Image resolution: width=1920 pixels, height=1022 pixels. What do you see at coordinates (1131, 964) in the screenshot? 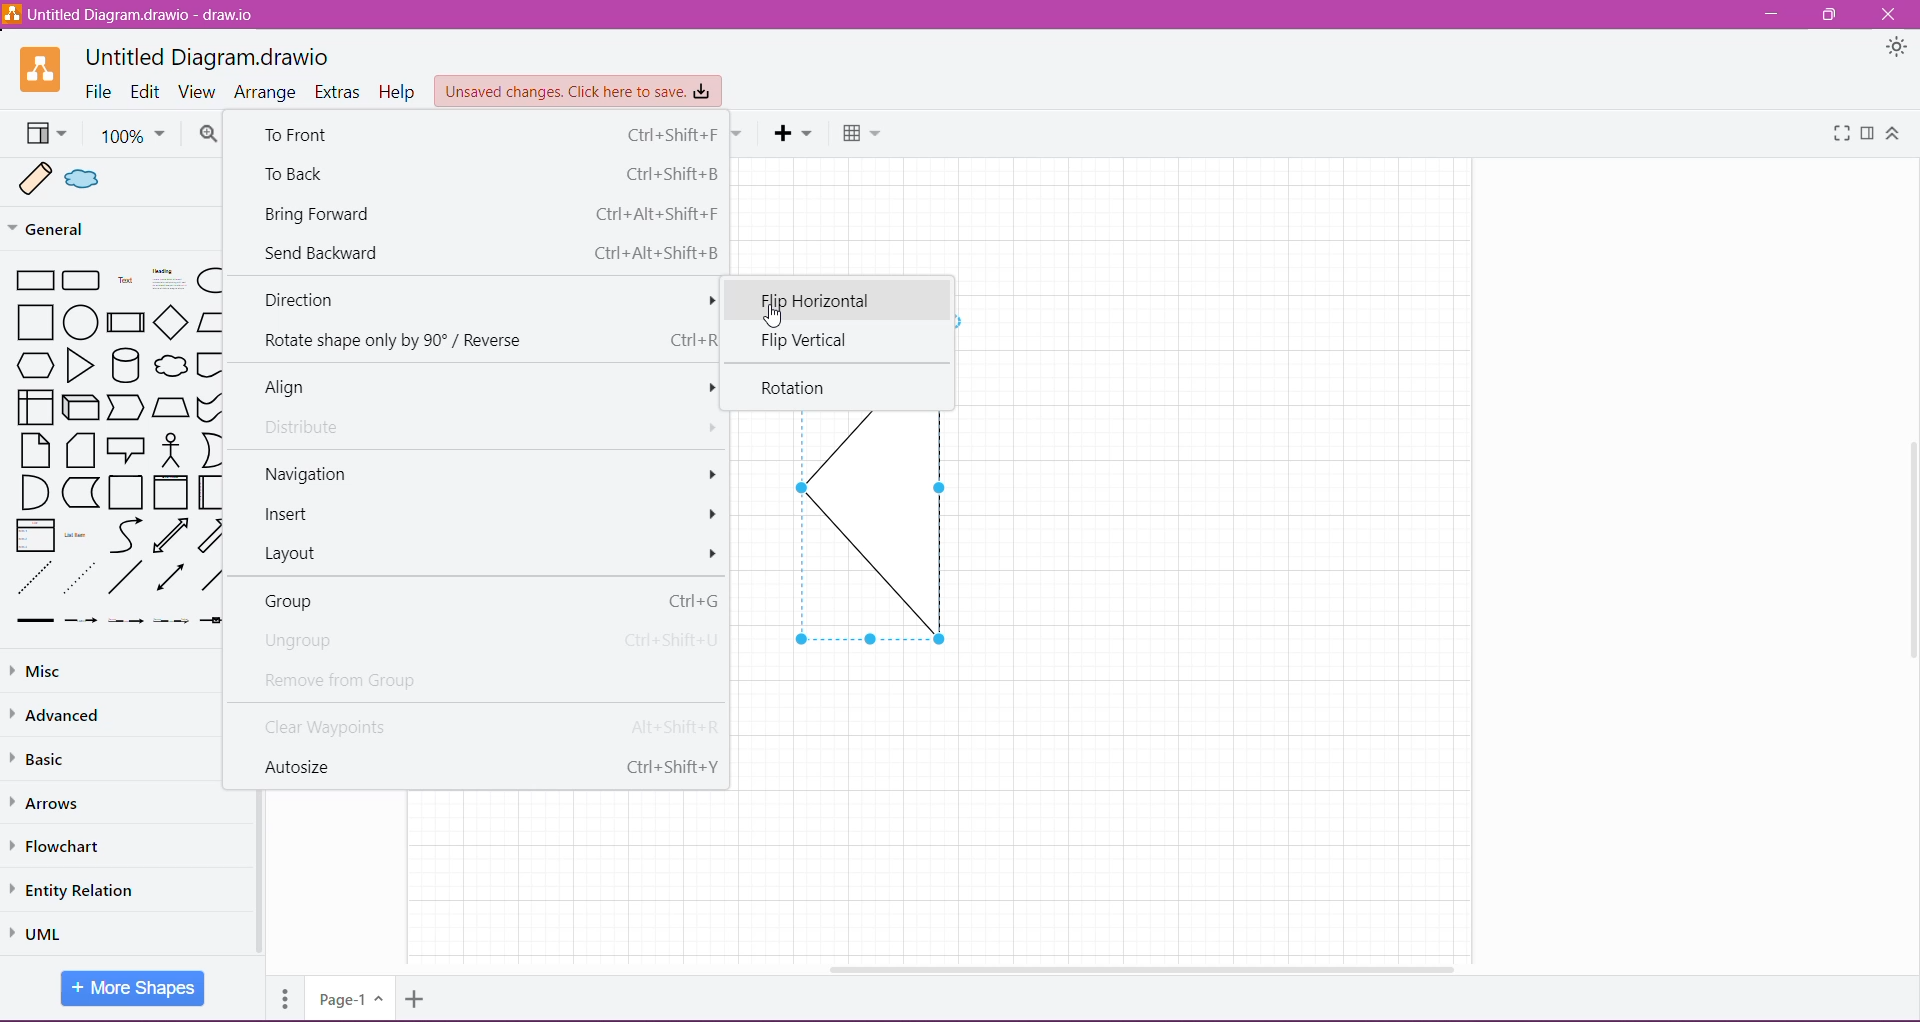
I see `Horizontal Scroll Bar` at bounding box center [1131, 964].